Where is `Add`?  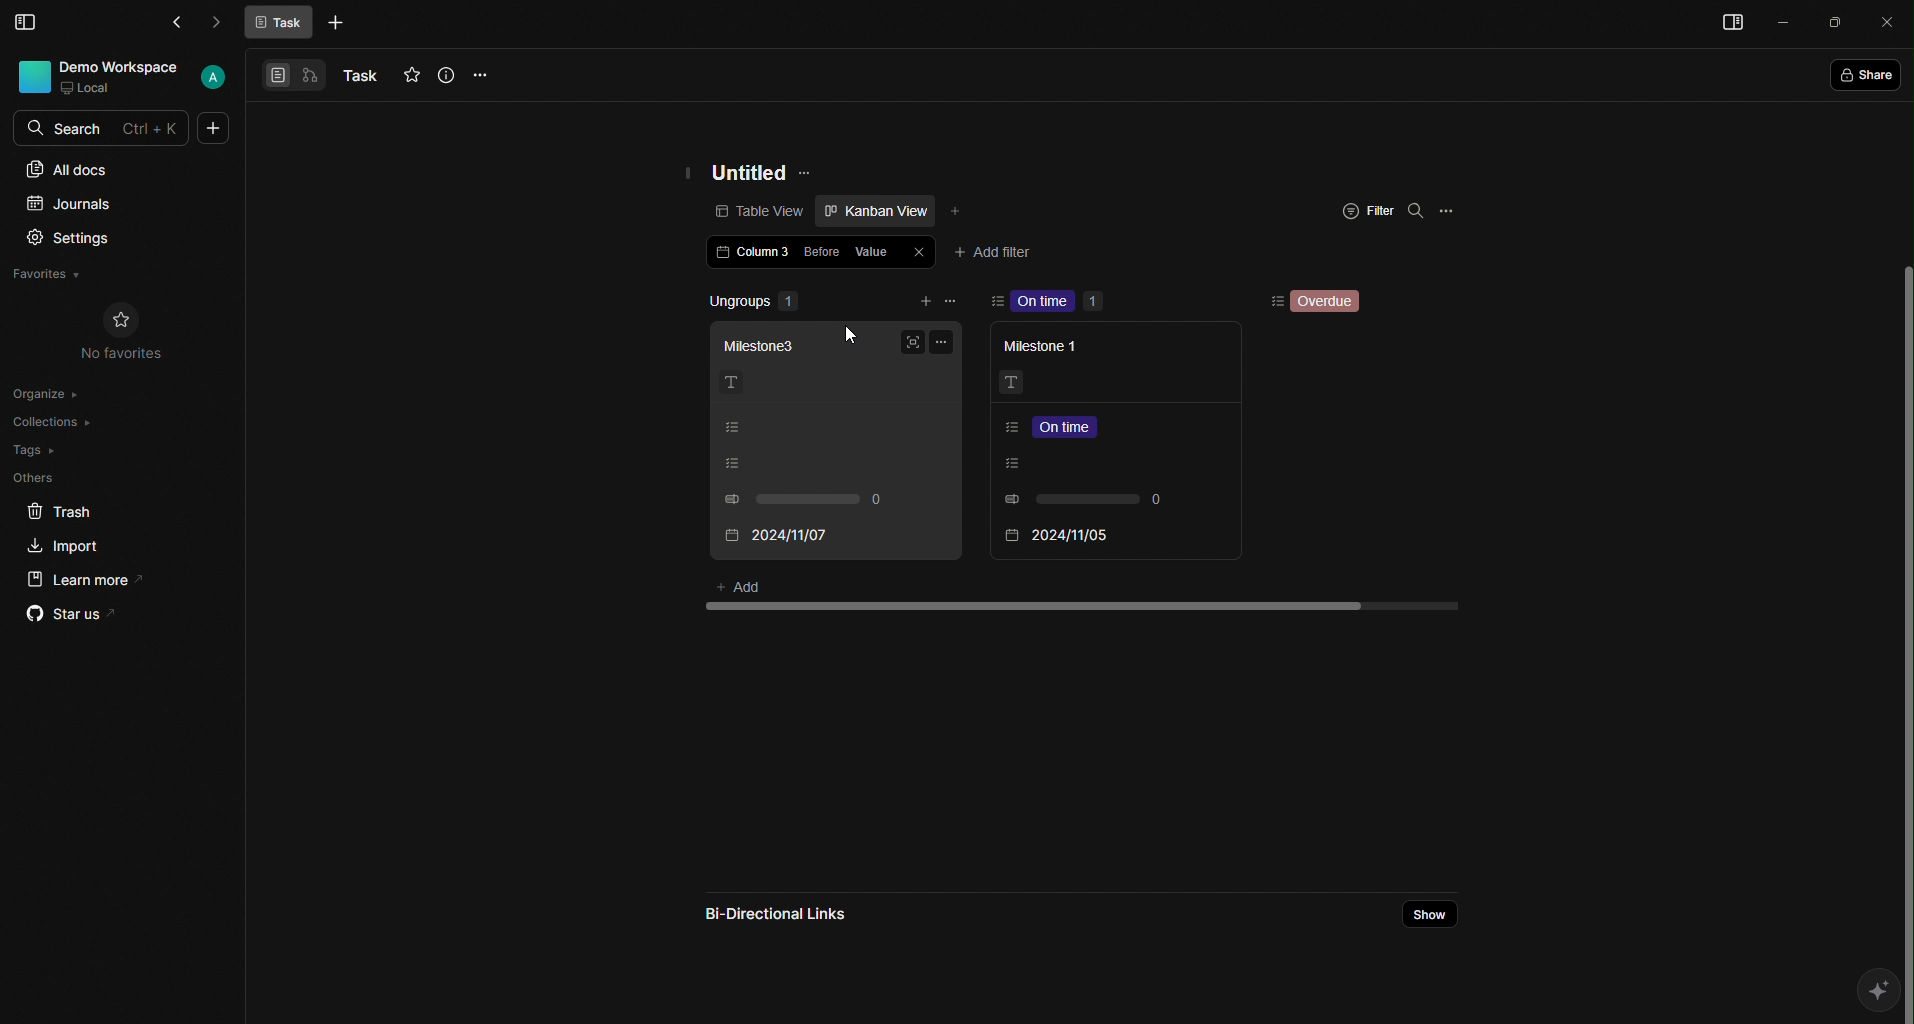
Add is located at coordinates (960, 209).